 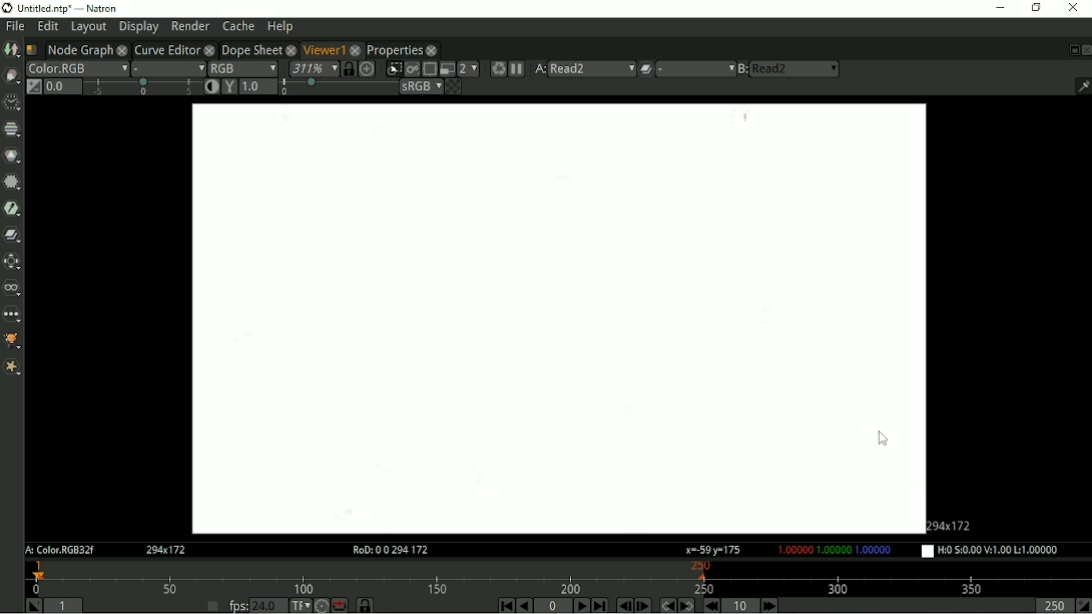 I want to click on Layer, so click(x=76, y=68).